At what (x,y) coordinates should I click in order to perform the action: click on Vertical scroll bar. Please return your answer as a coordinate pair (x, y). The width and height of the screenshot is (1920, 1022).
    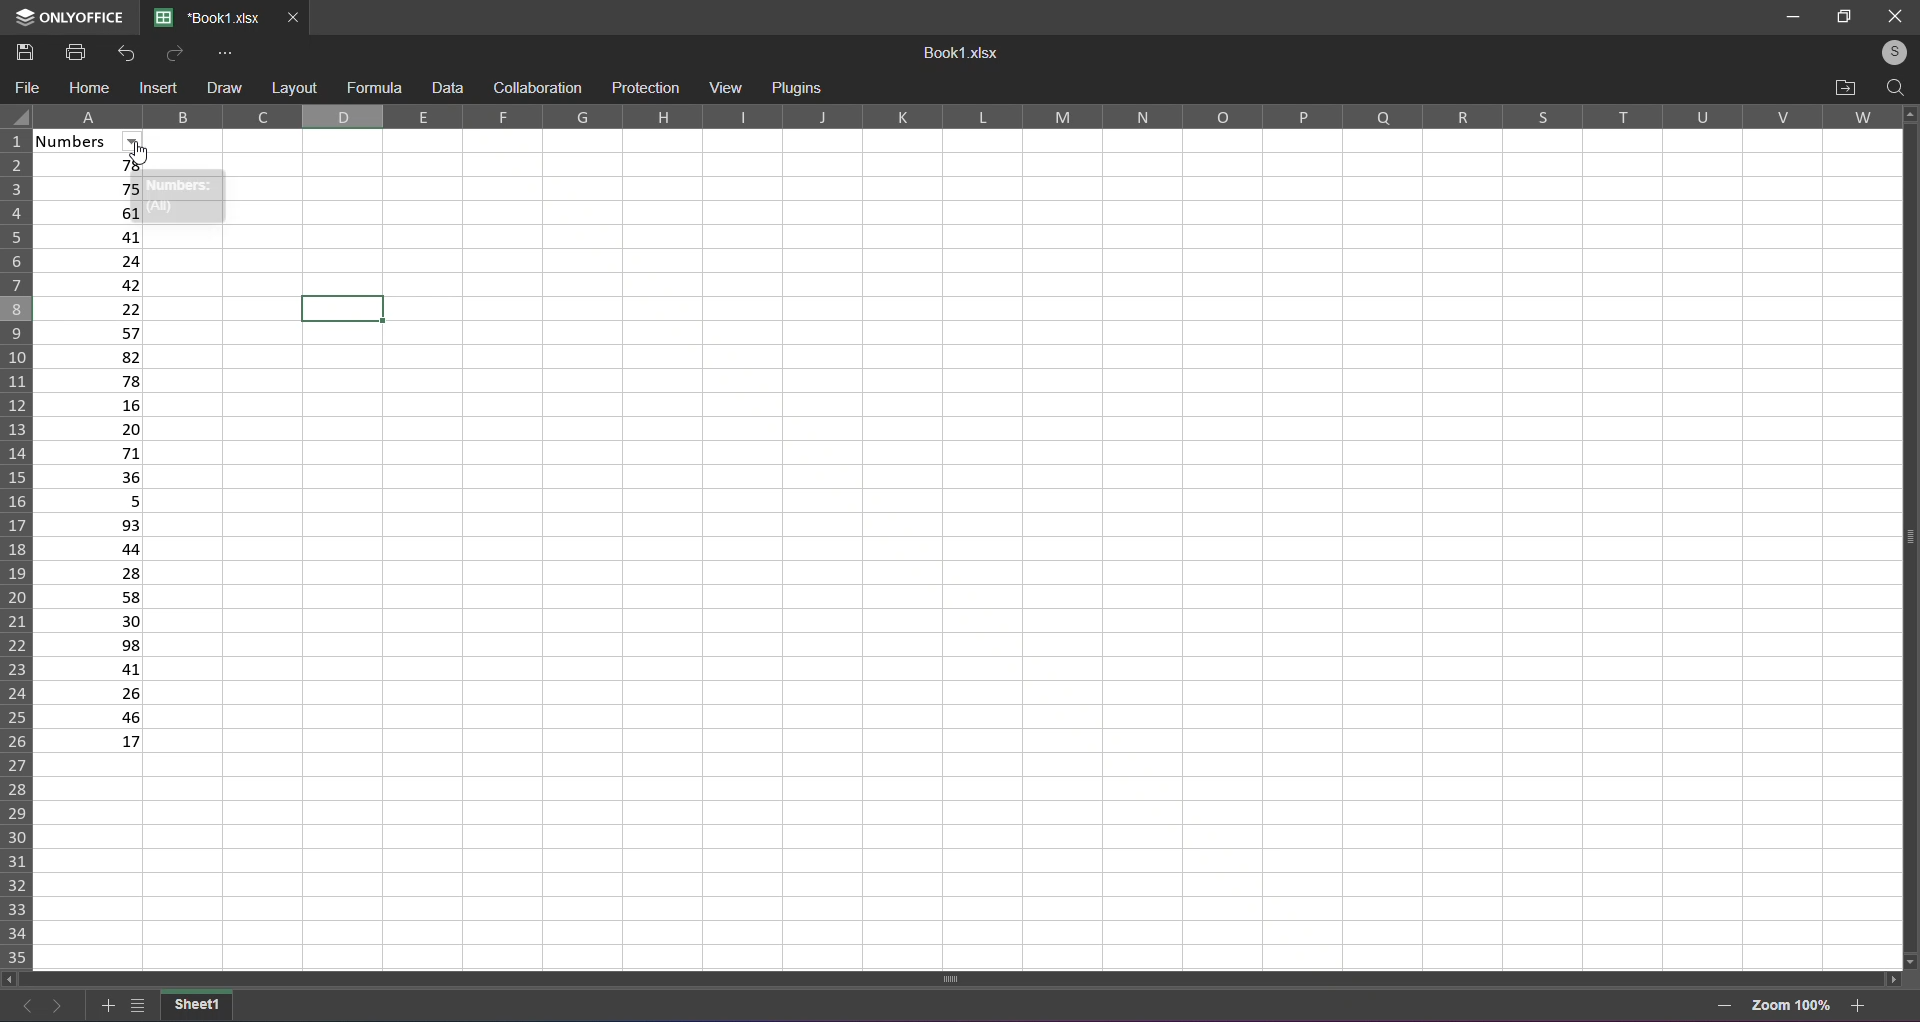
    Looking at the image, I should click on (1902, 535).